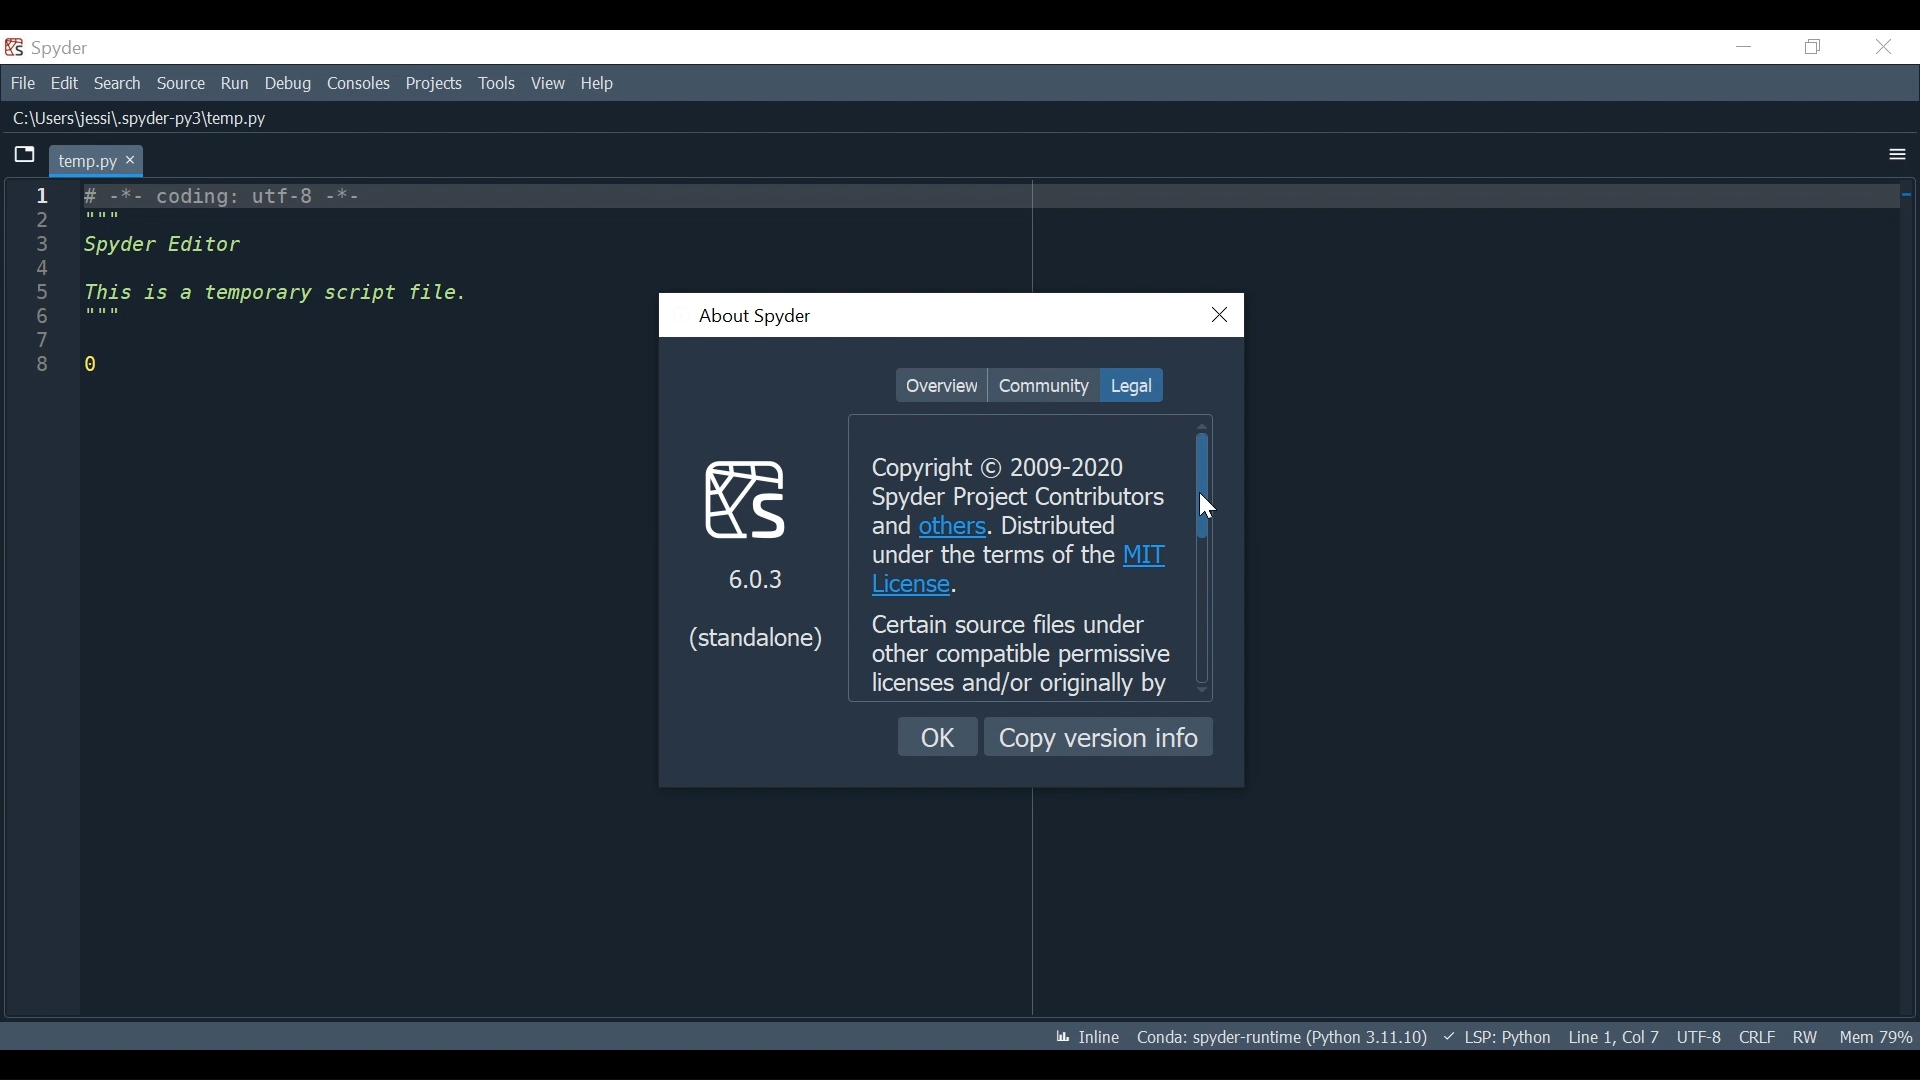 The width and height of the screenshot is (1920, 1080). I want to click on ‘Mem 80%, so click(1880, 1036).